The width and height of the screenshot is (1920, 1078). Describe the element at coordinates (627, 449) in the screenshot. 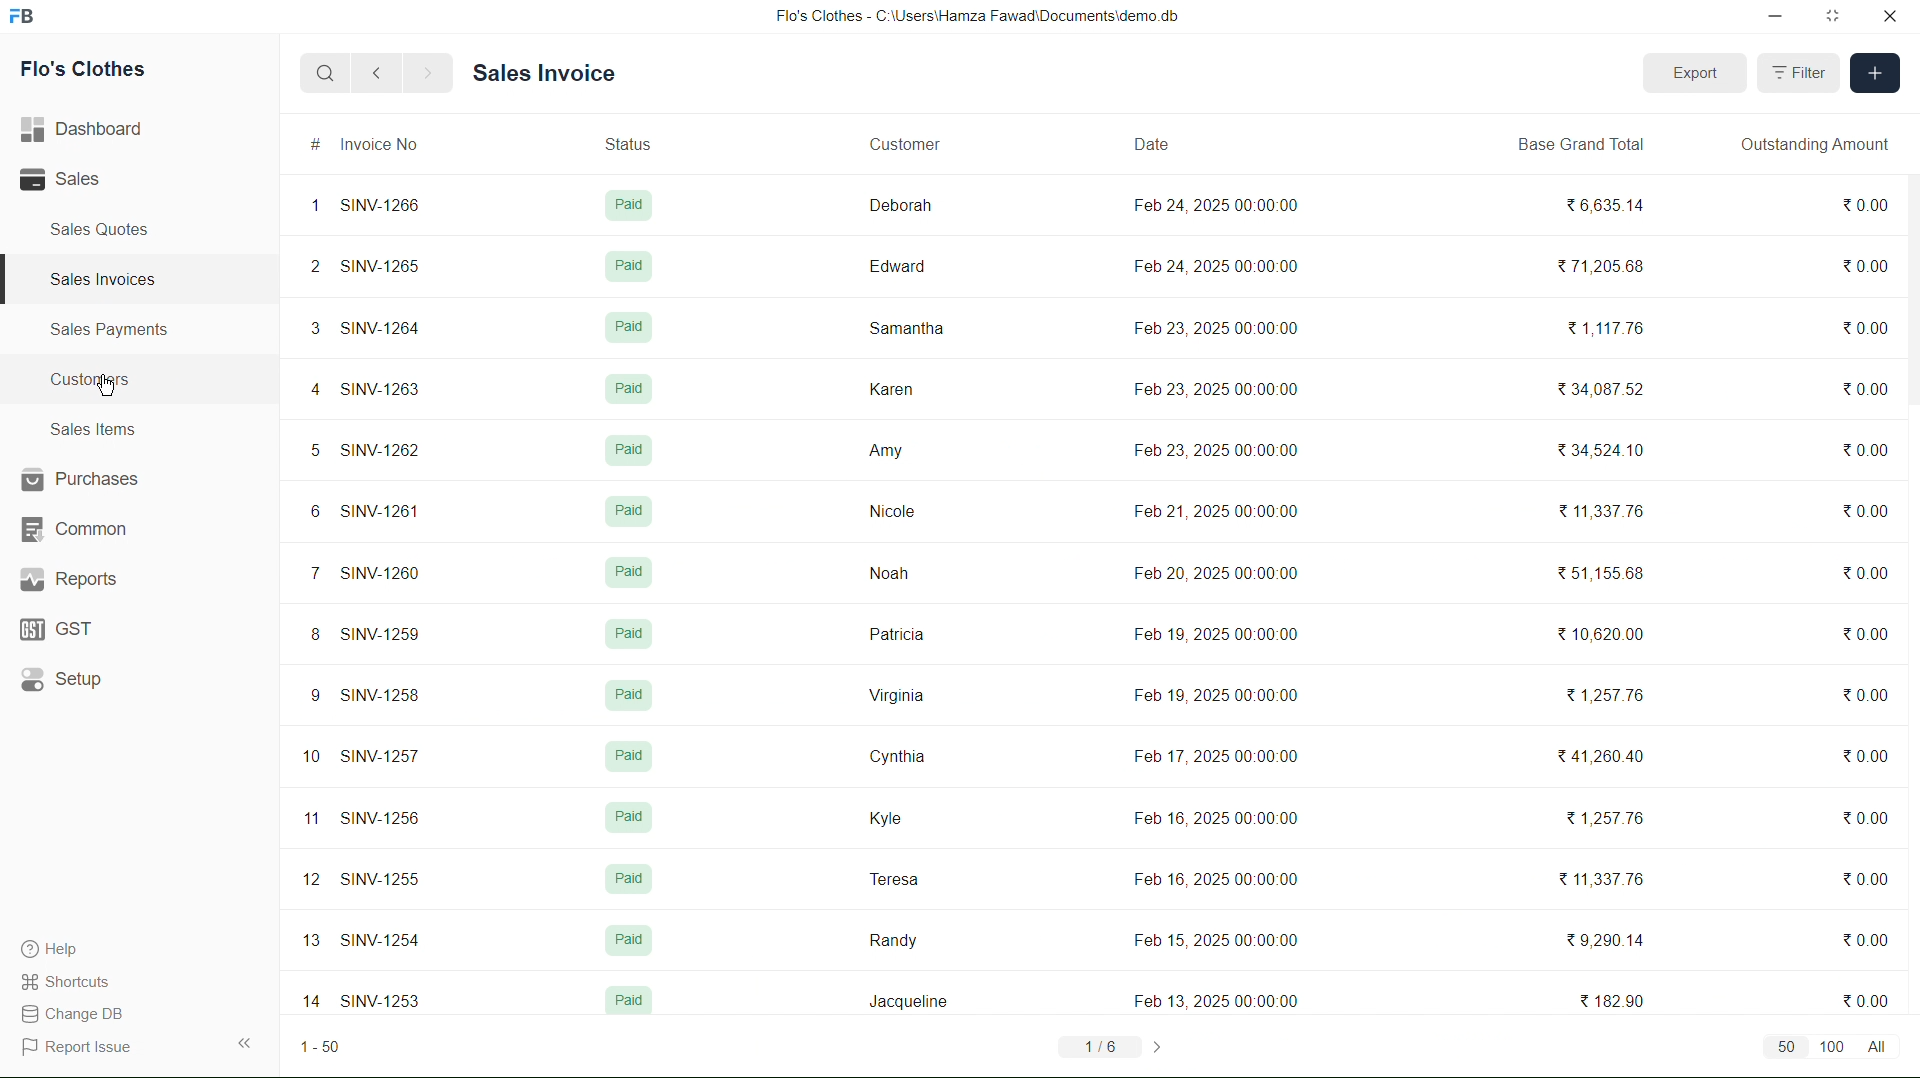

I see `Paid` at that location.